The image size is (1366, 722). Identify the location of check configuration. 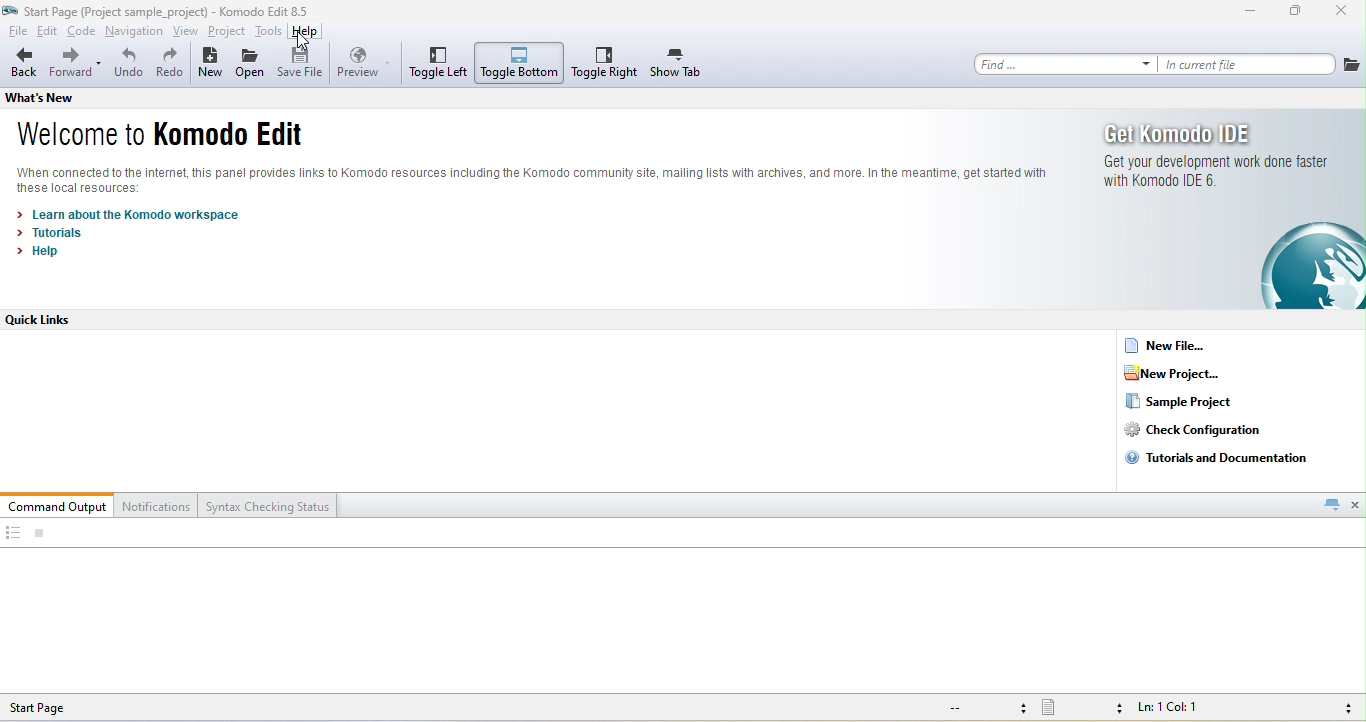
(1208, 430).